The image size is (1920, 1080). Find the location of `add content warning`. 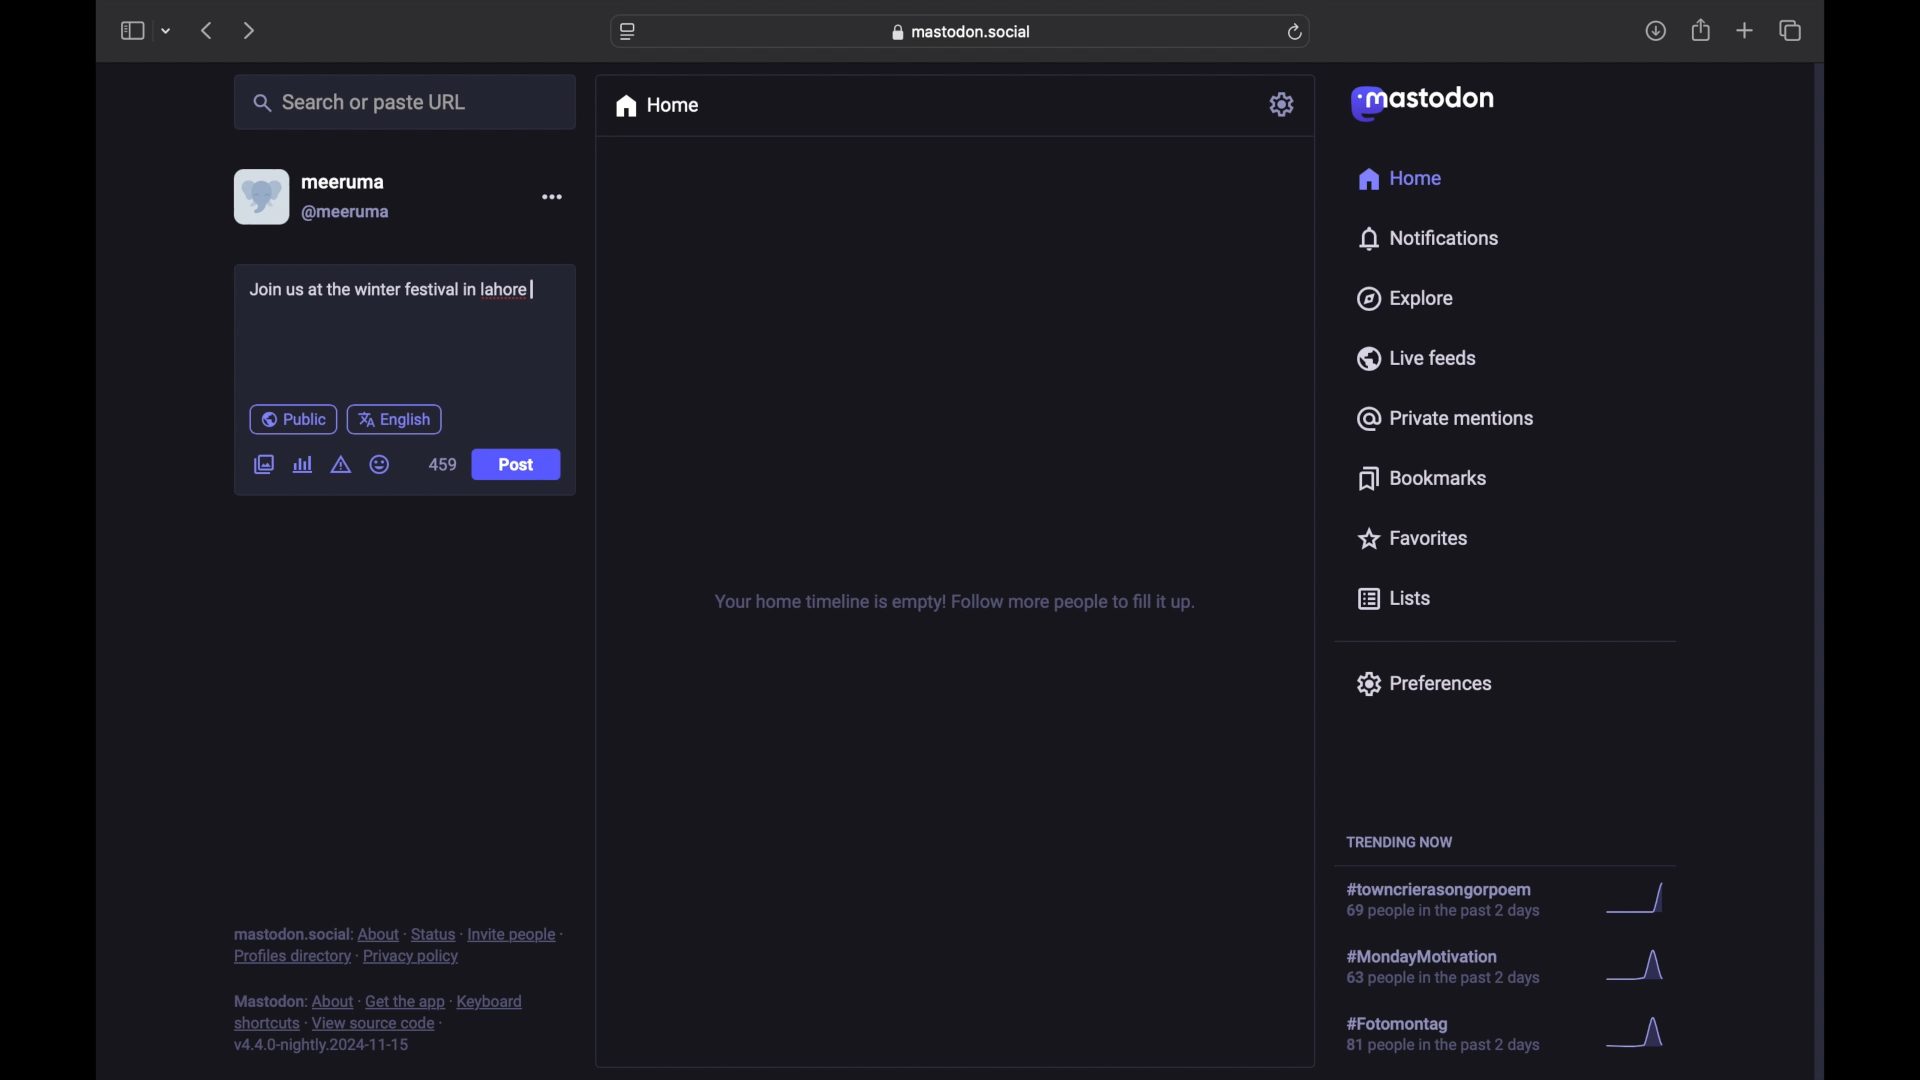

add content warning is located at coordinates (340, 465).